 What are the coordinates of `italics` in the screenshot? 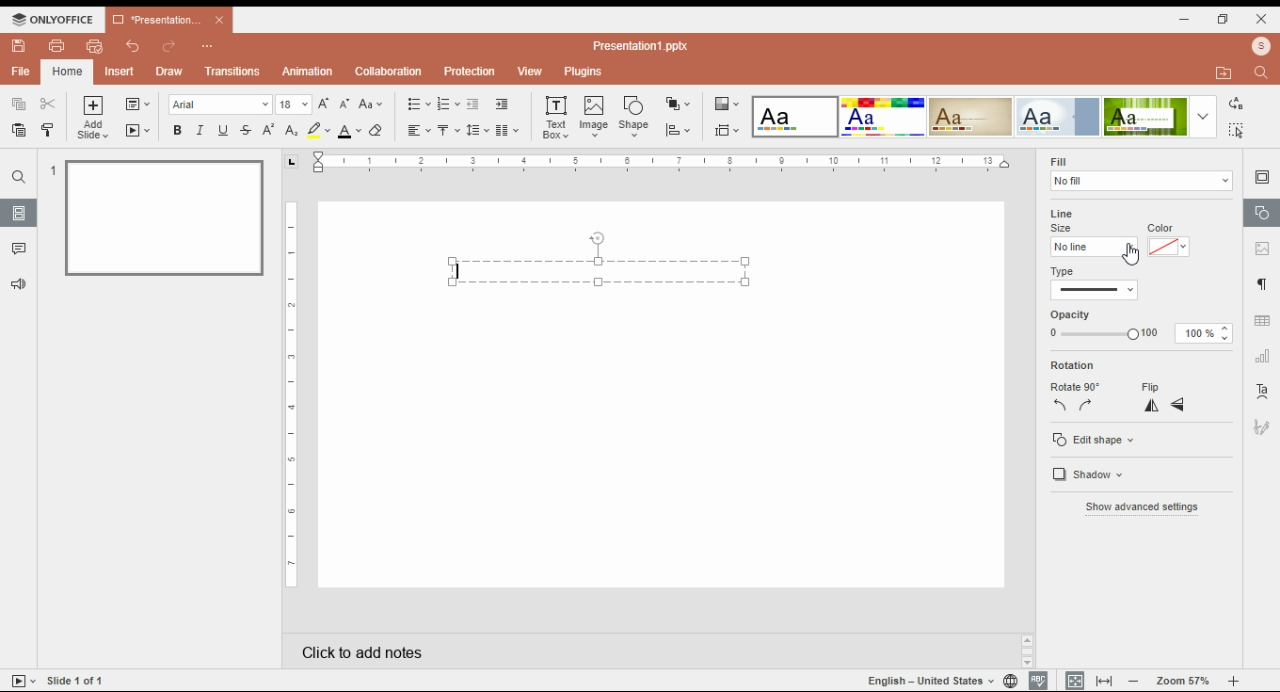 It's located at (200, 130).